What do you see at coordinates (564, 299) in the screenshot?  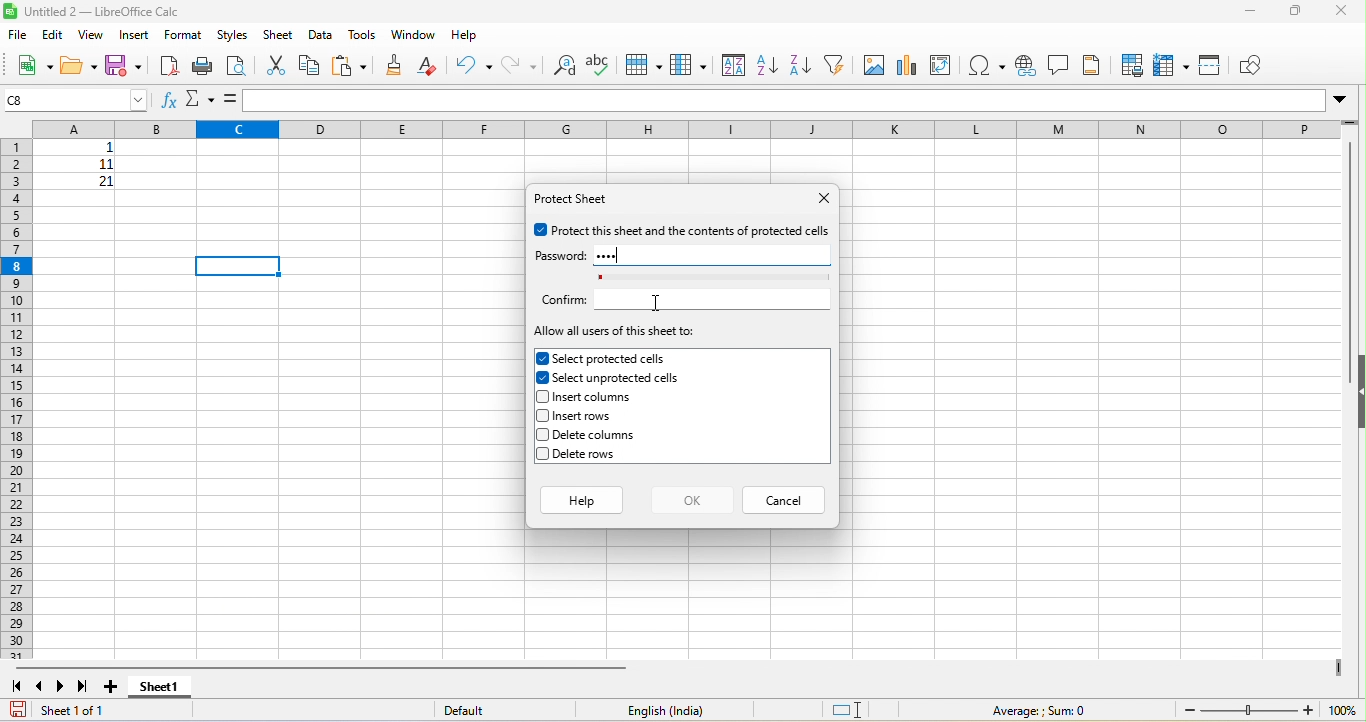 I see `confirm` at bounding box center [564, 299].